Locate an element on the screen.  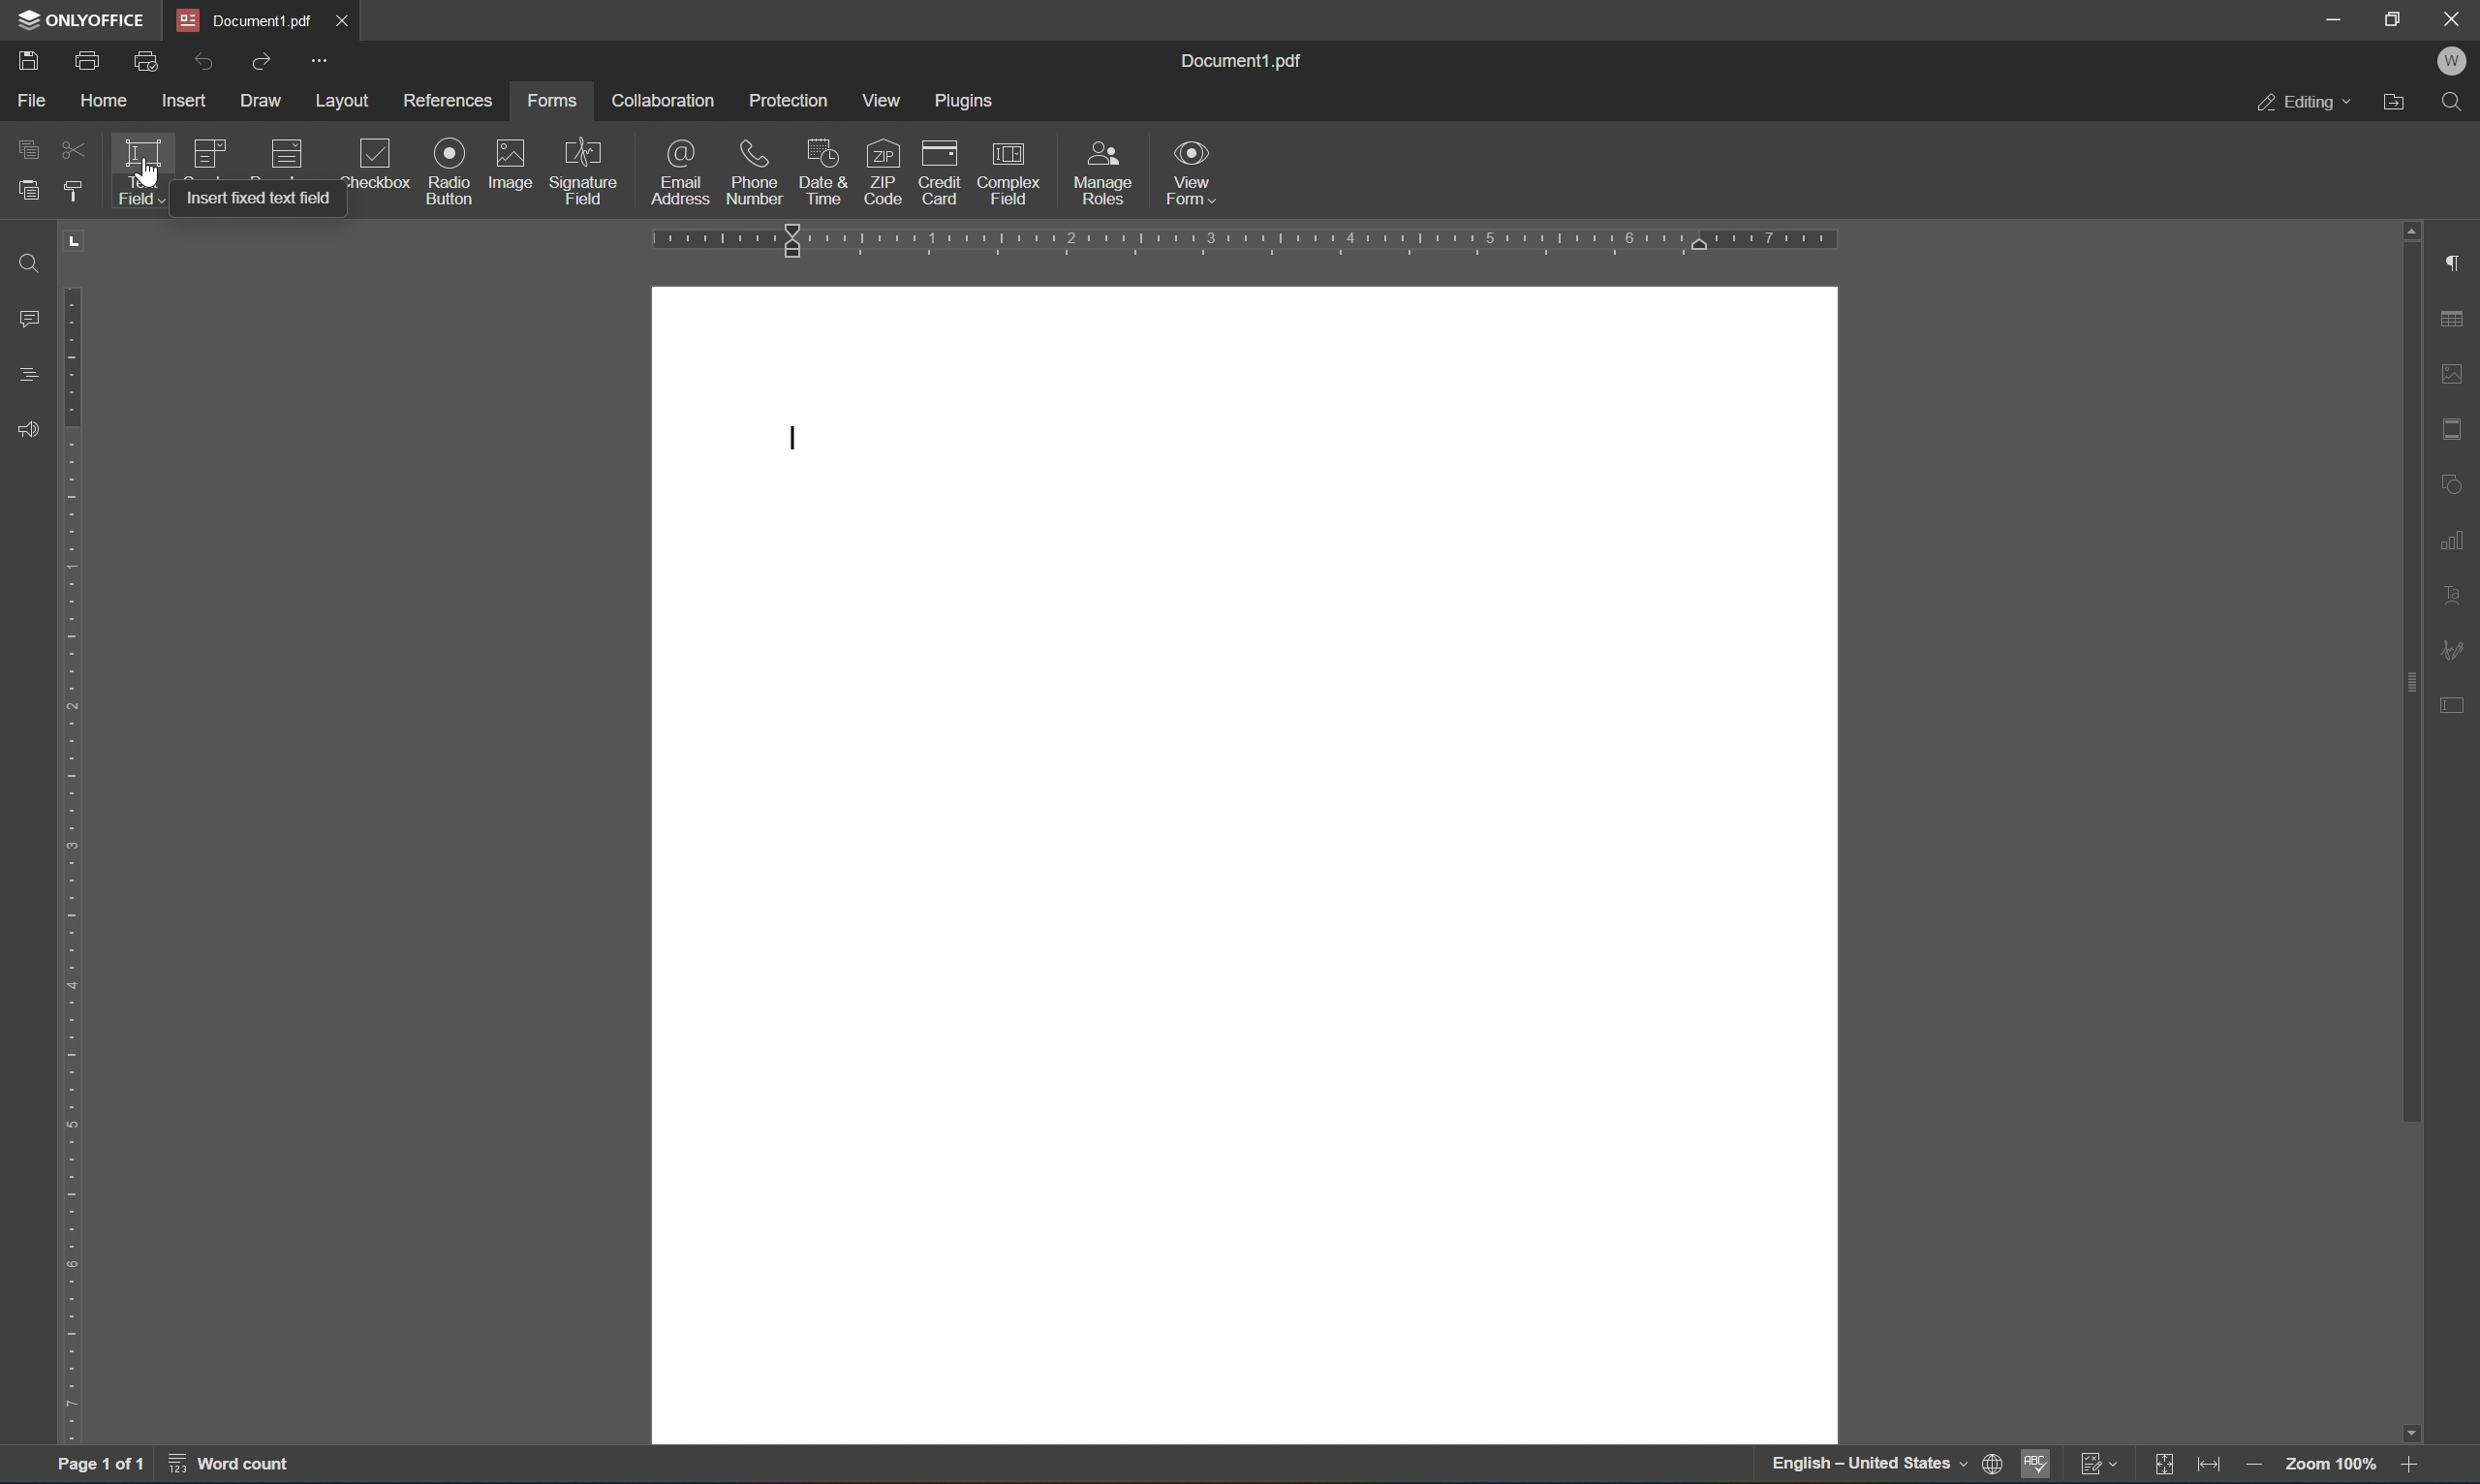
quick print is located at coordinates (147, 61).